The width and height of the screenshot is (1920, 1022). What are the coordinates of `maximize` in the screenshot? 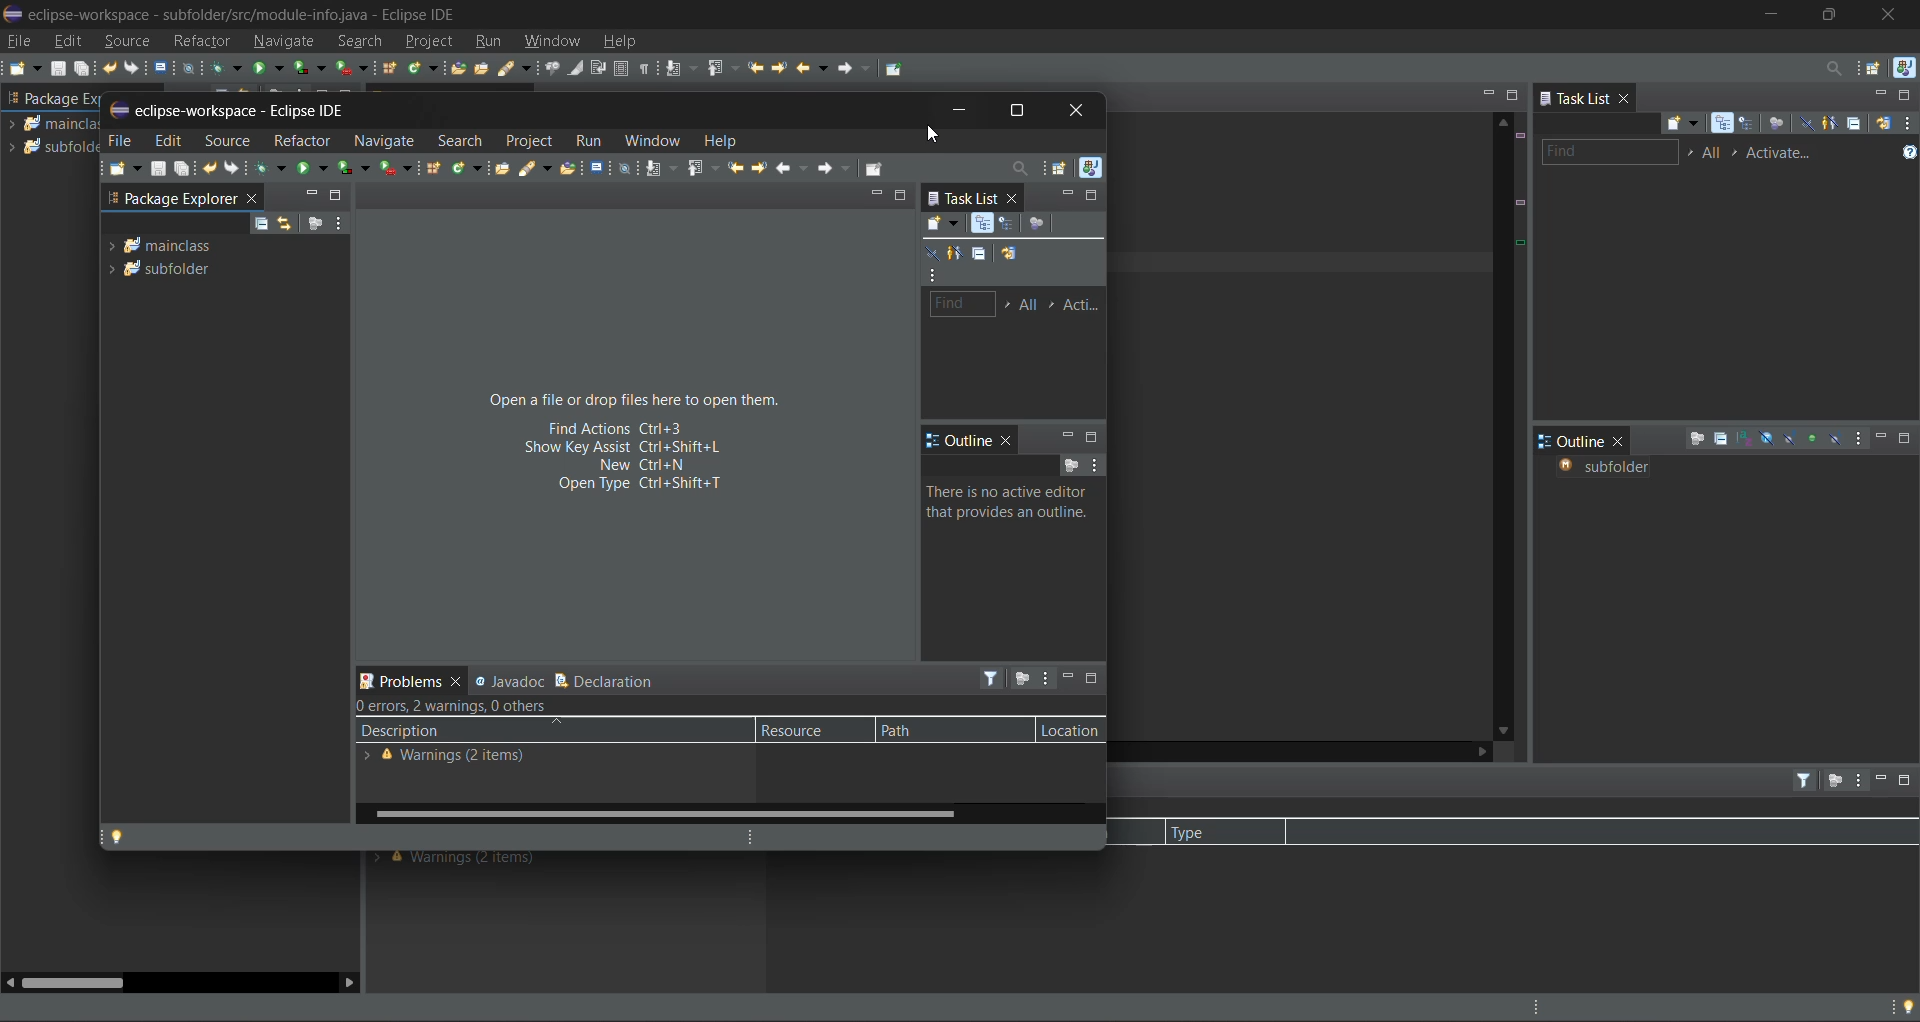 It's located at (906, 193).